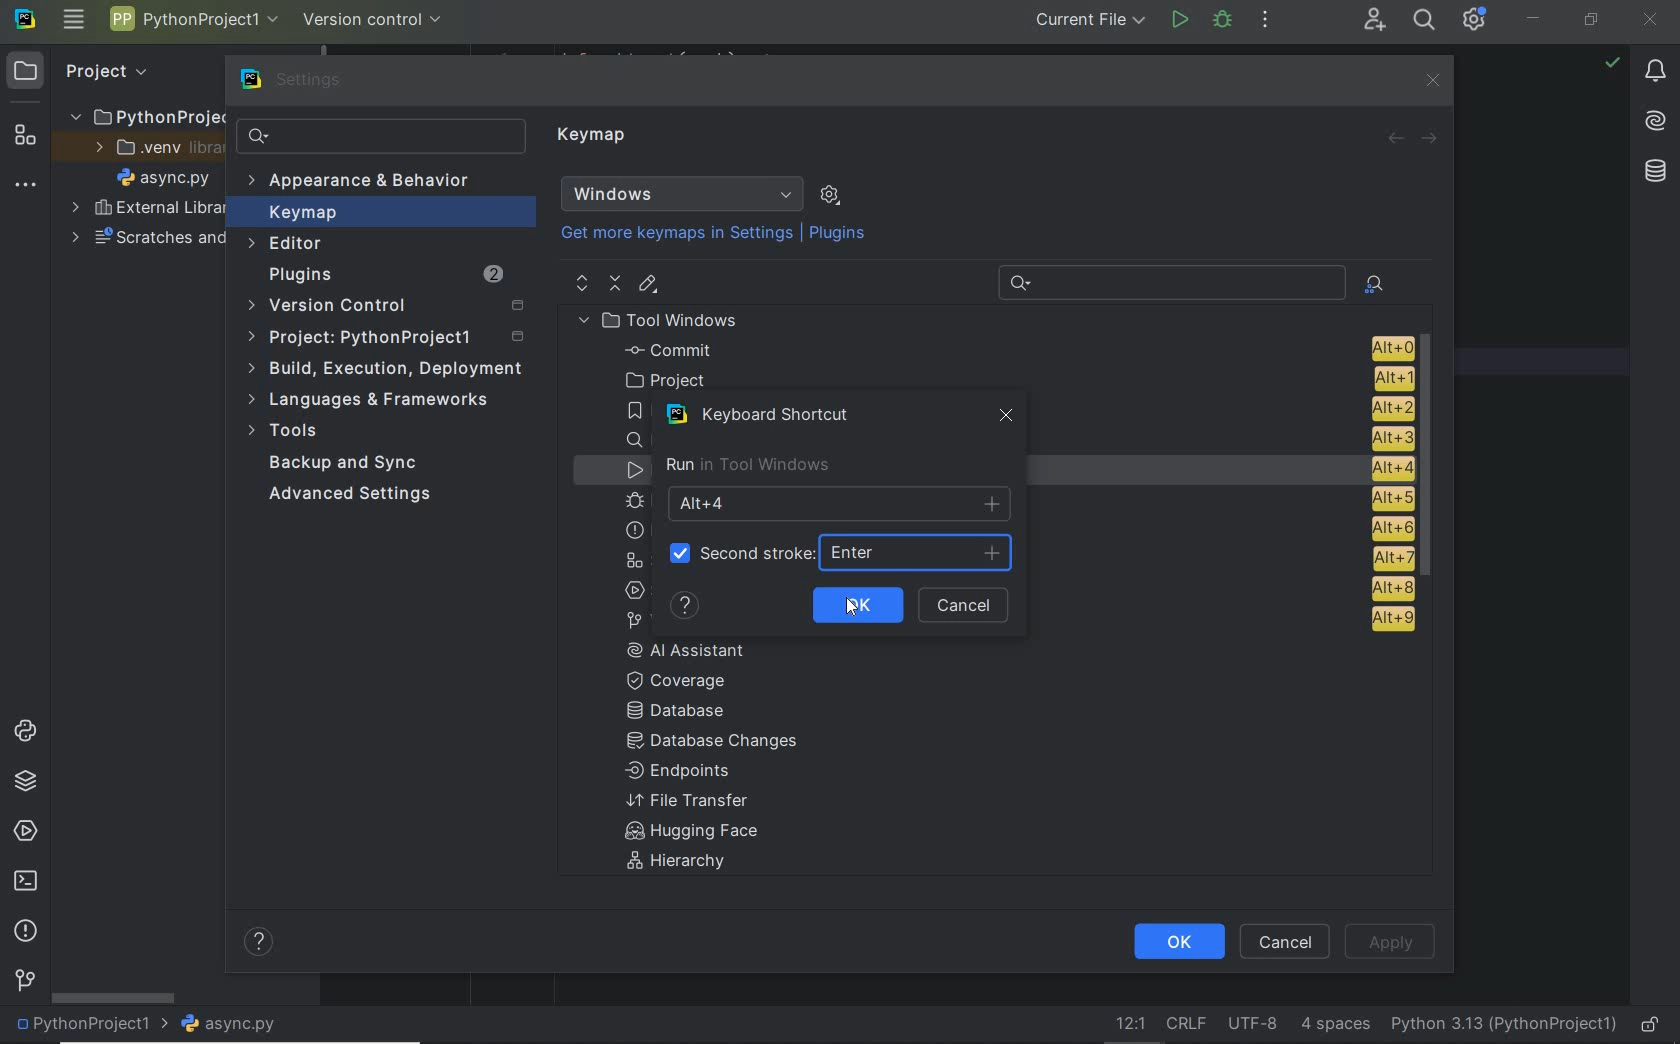 The height and width of the screenshot is (1044, 1680). Describe the element at coordinates (385, 307) in the screenshot. I see `Version Control` at that location.